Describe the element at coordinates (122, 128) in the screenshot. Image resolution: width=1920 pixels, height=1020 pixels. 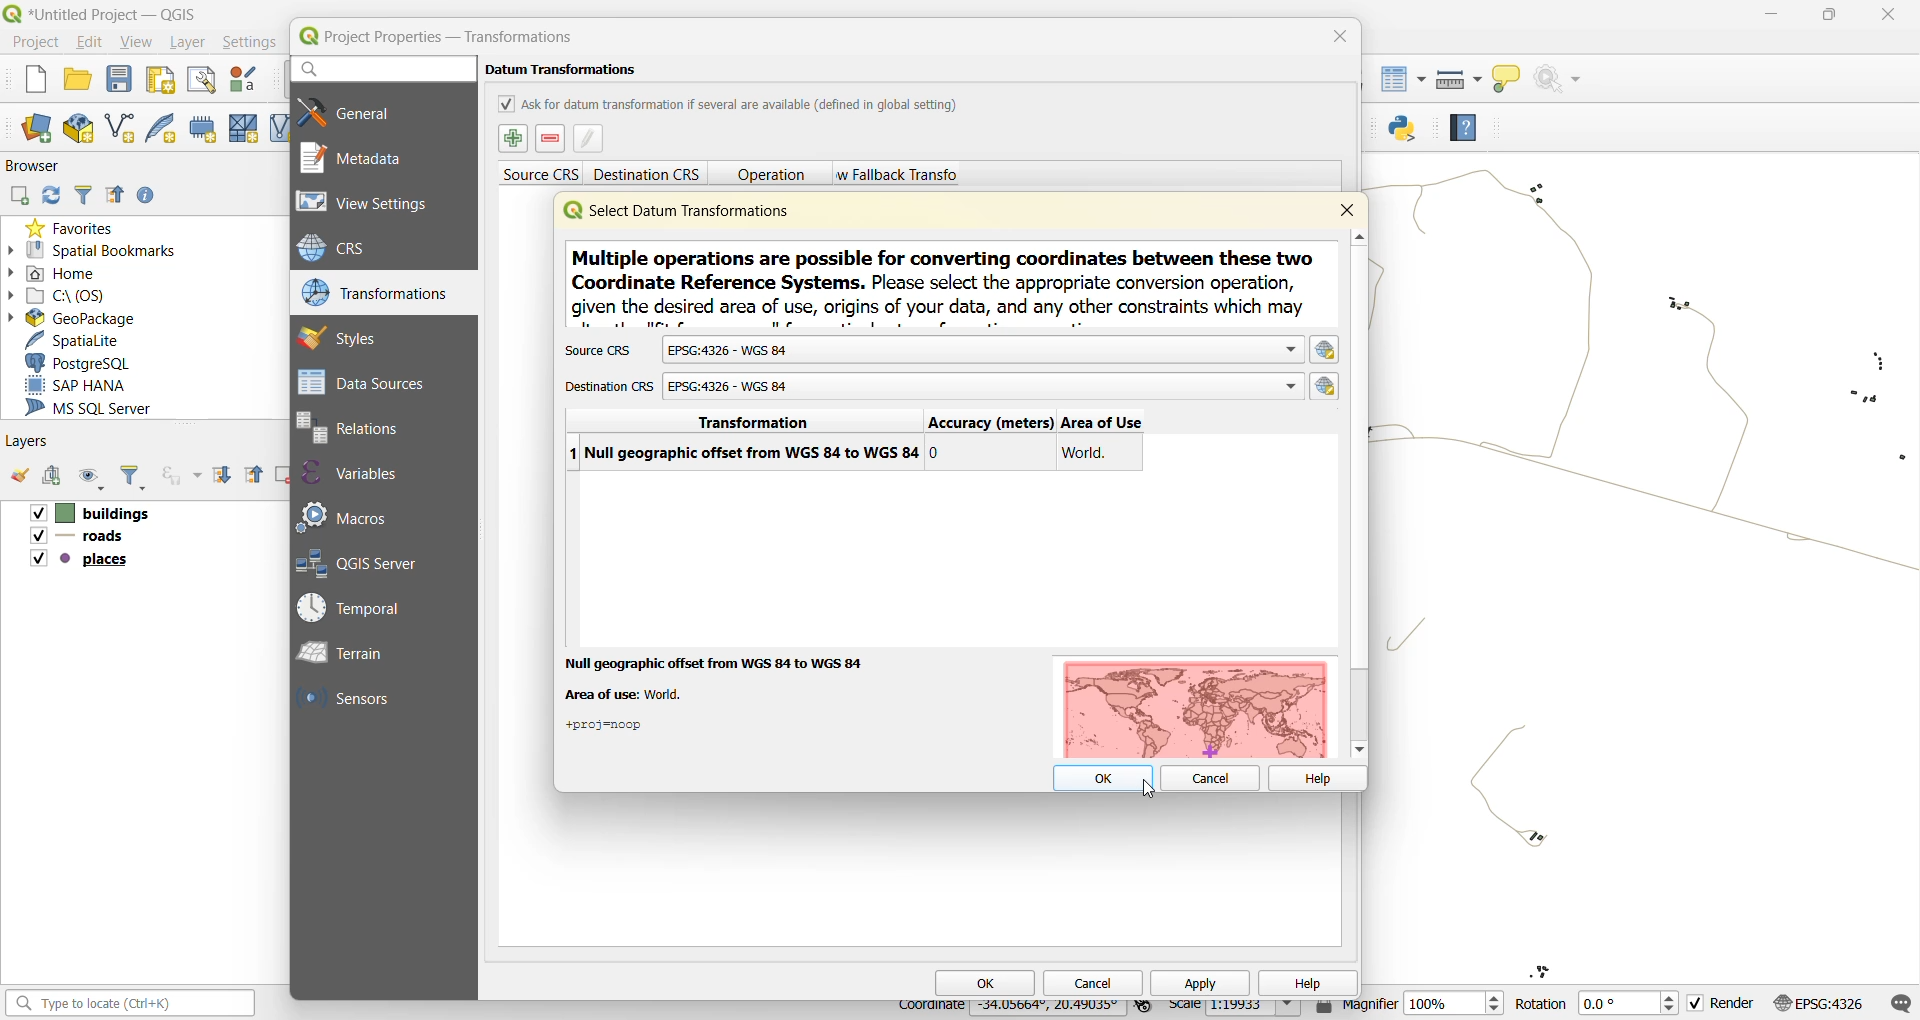
I see `new shapefile` at that location.